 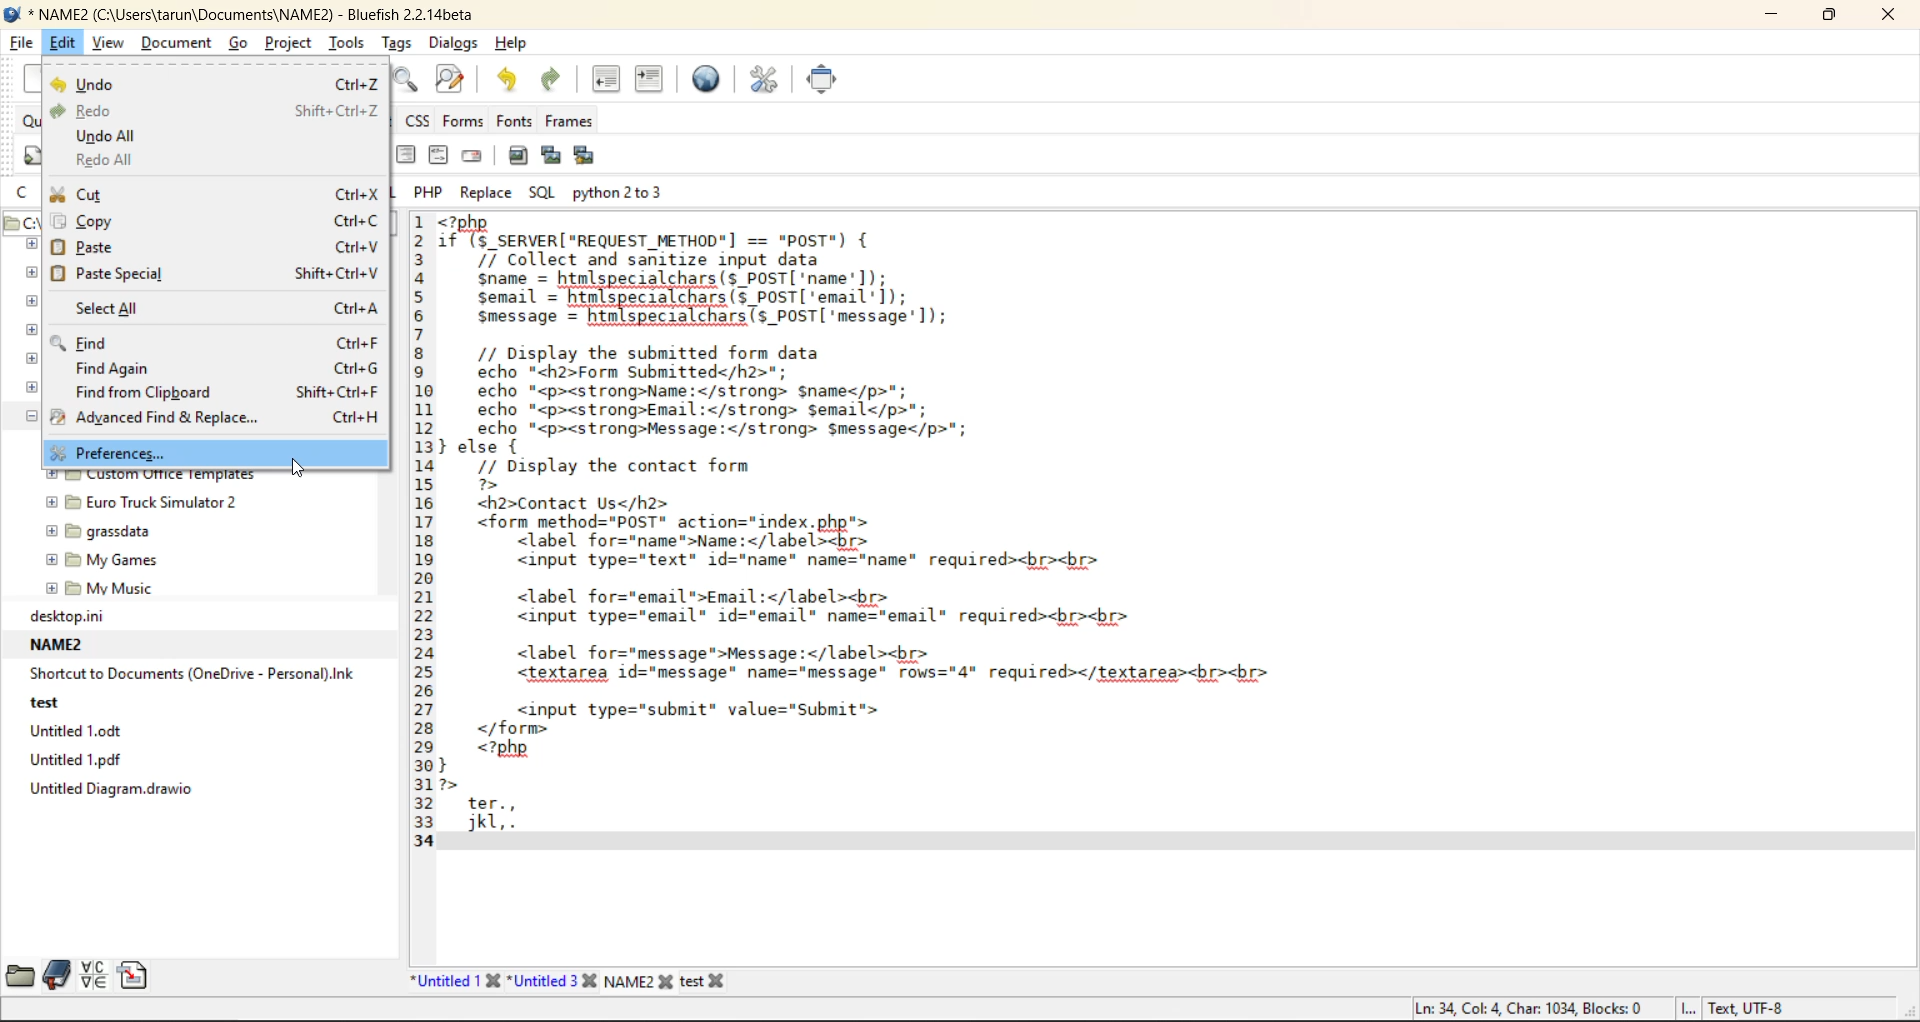 I want to click on preview in browser, so click(x=708, y=78).